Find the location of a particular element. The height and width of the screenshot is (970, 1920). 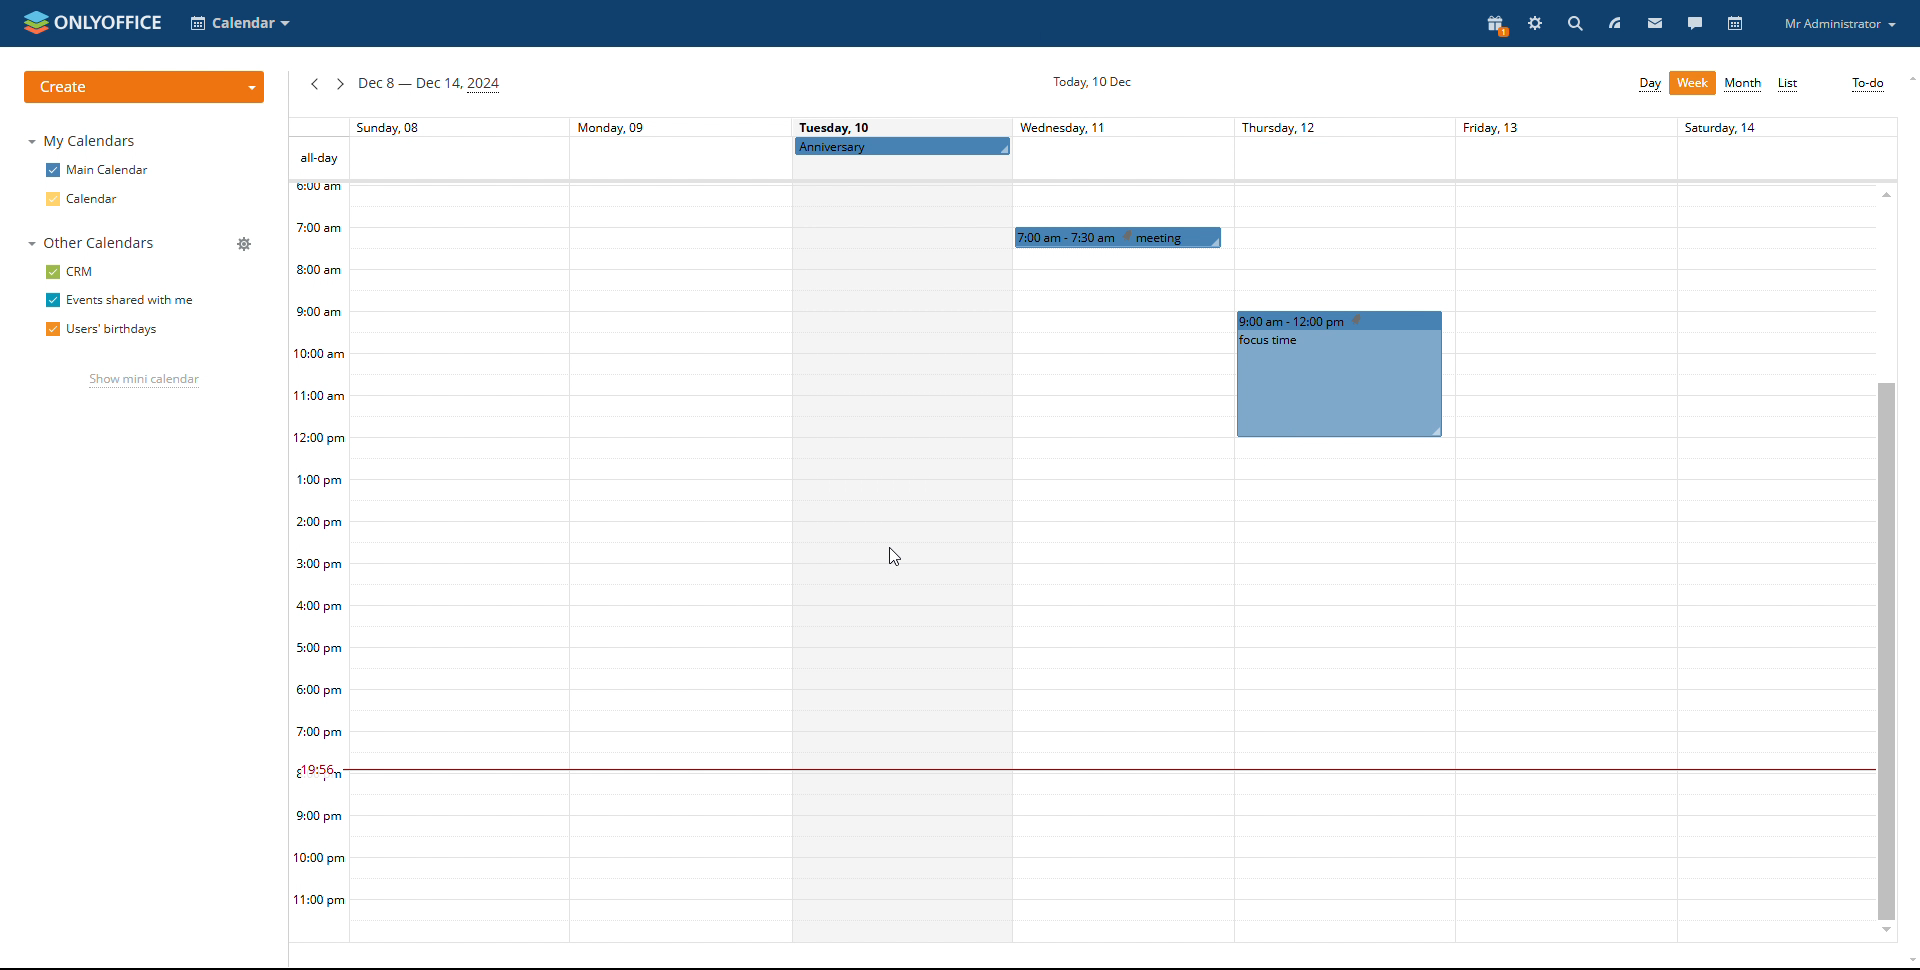

scroll down is located at coordinates (1886, 932).